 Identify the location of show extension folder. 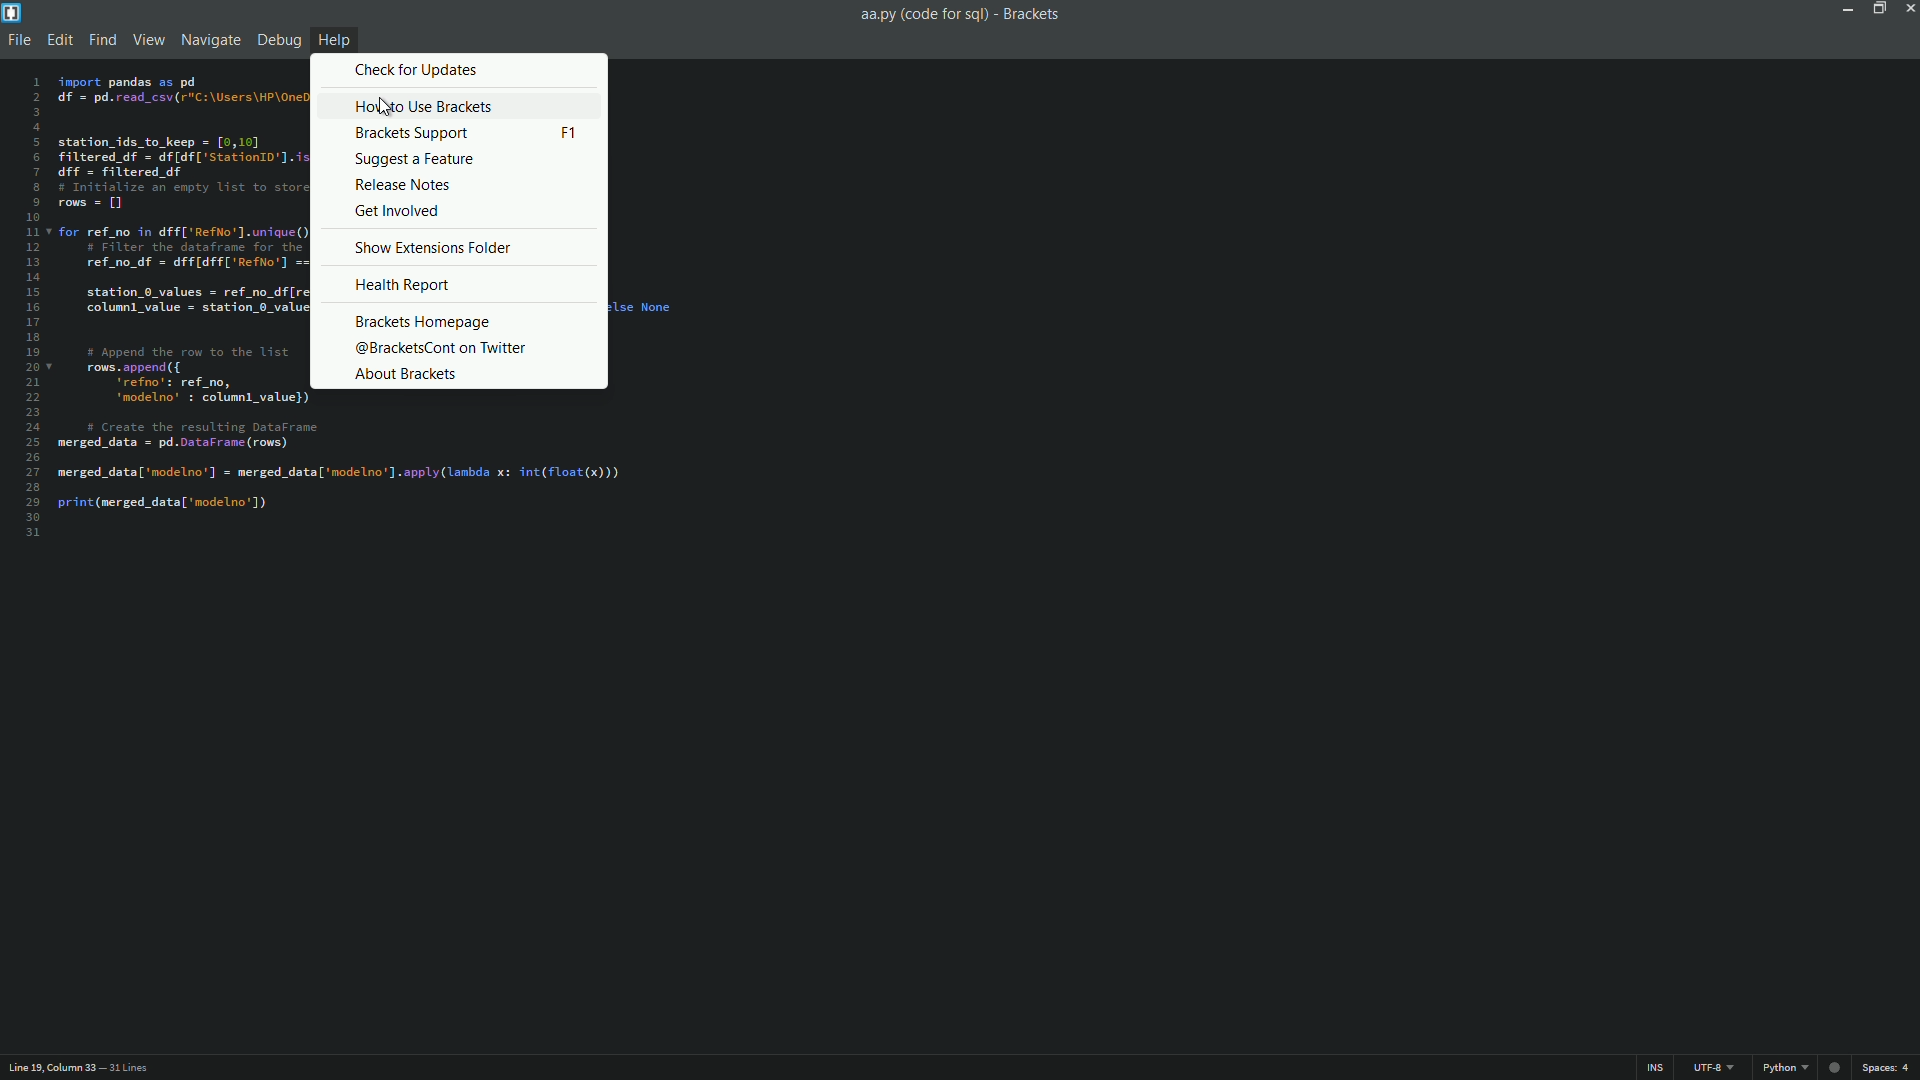
(435, 246).